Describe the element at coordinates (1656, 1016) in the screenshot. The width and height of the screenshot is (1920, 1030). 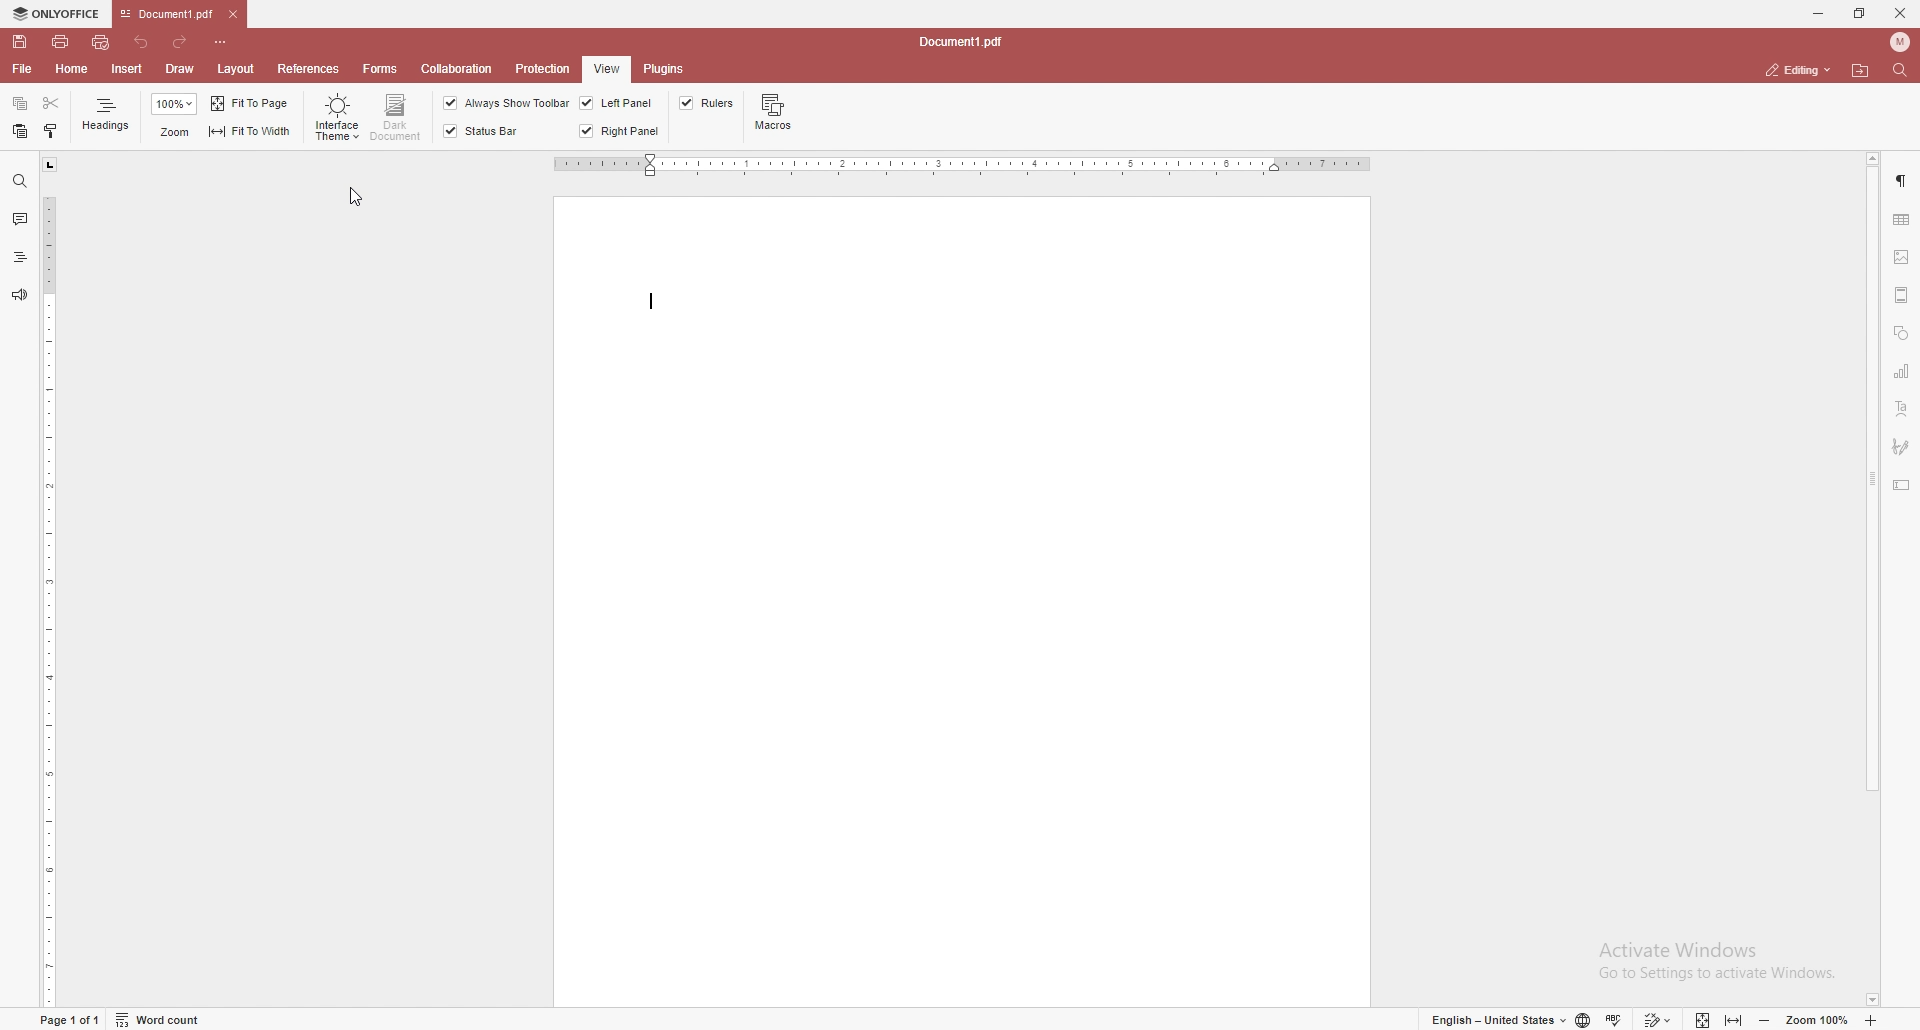
I see `track changes` at that location.